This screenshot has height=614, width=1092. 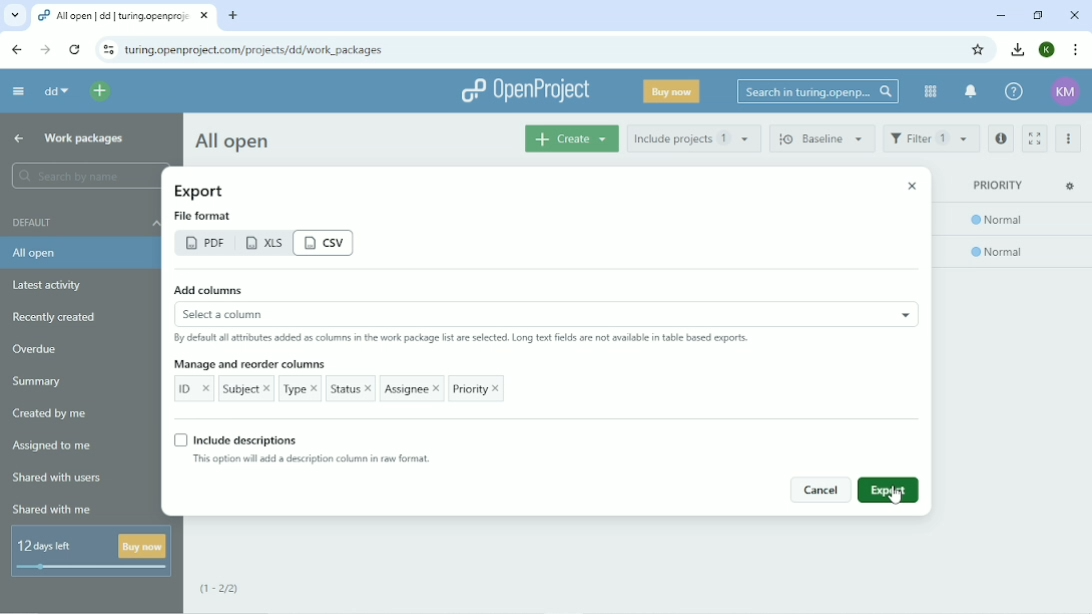 What do you see at coordinates (1047, 50) in the screenshot?
I see `K` at bounding box center [1047, 50].